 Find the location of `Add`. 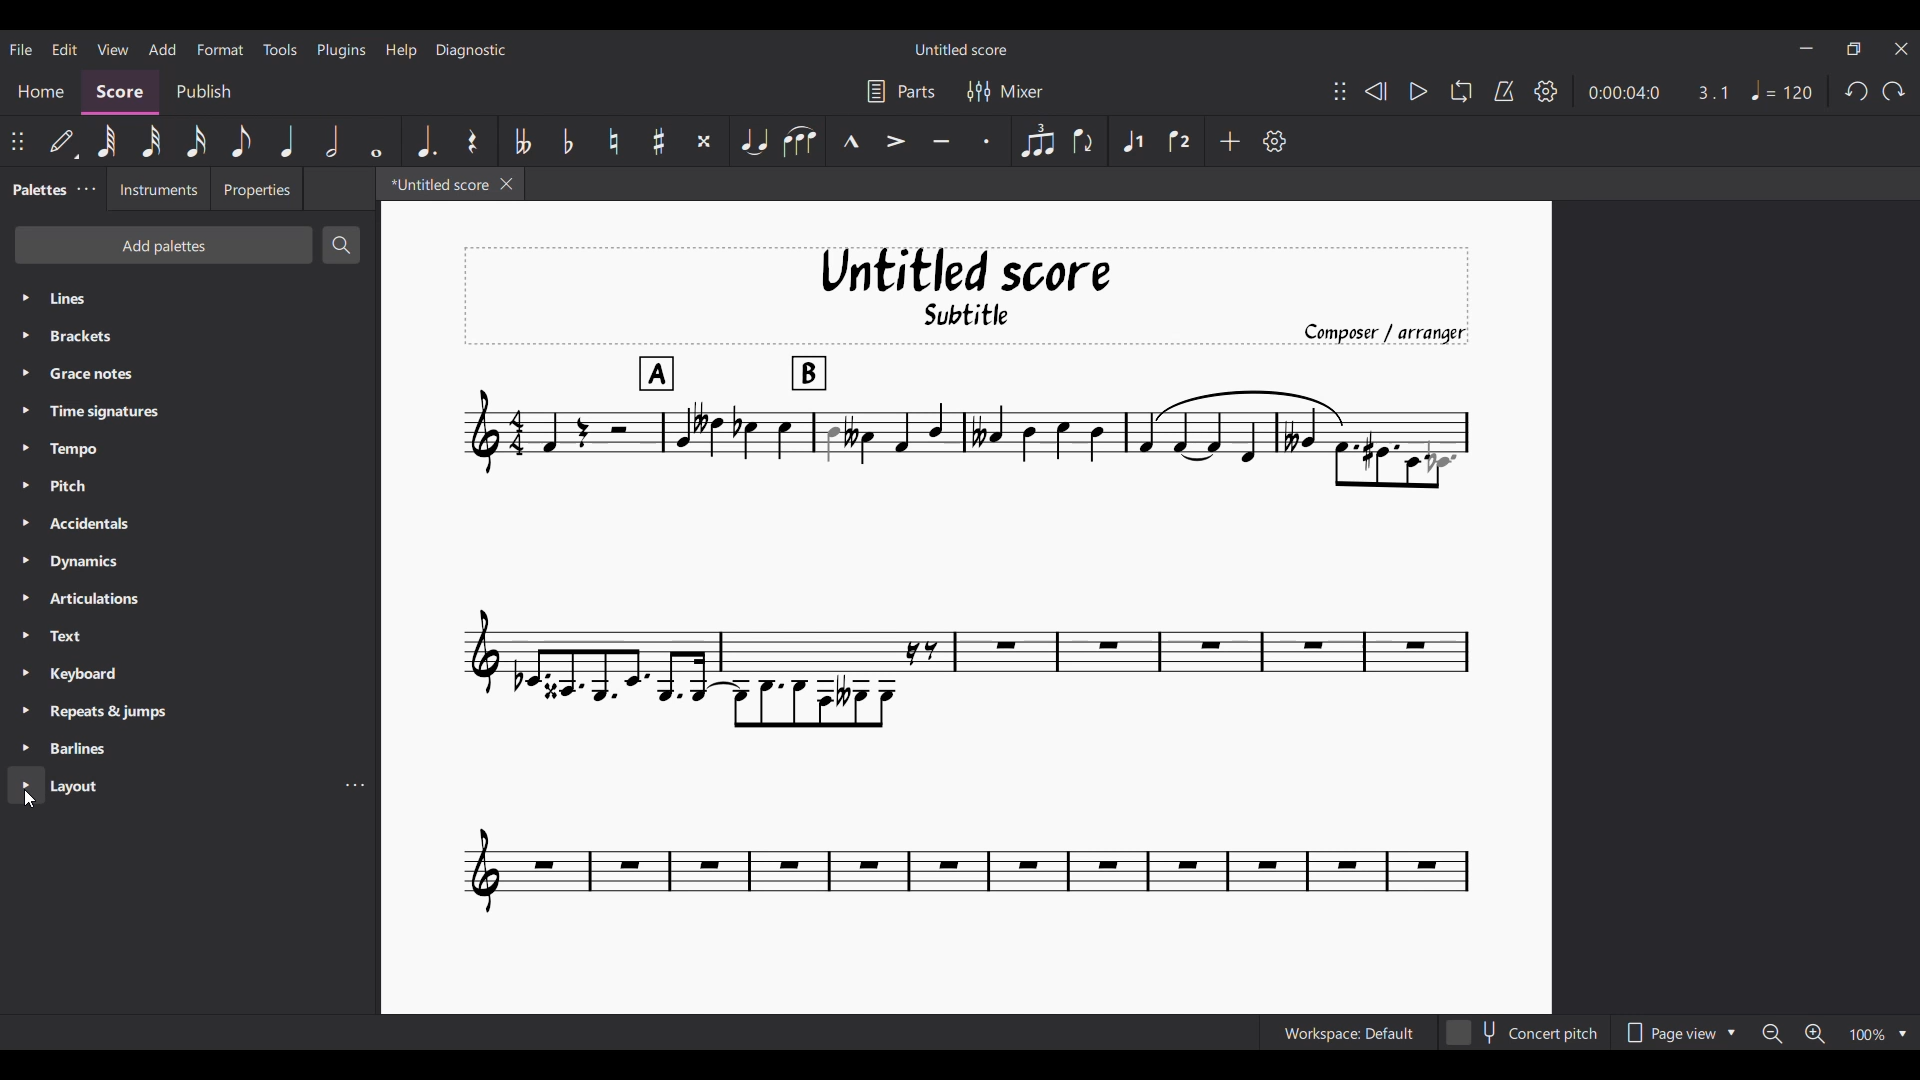

Add is located at coordinates (1229, 141).